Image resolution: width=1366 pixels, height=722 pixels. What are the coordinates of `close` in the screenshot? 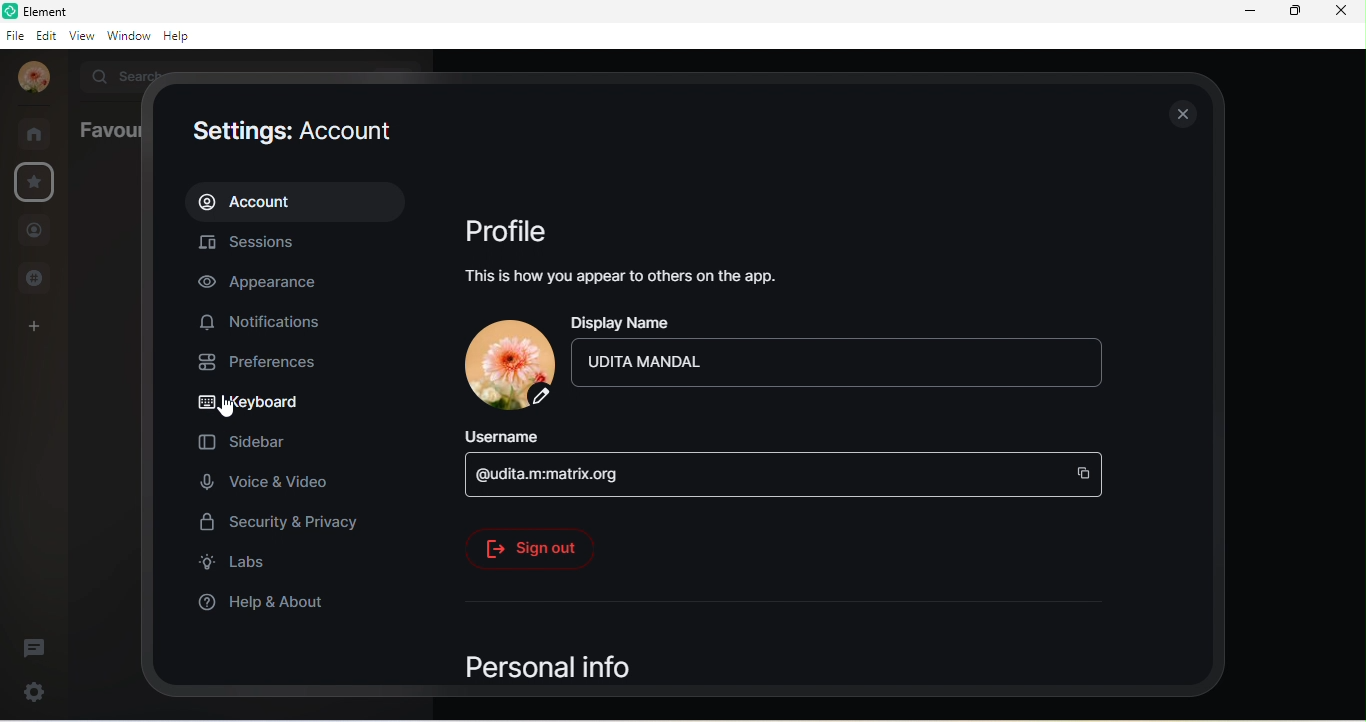 It's located at (1183, 117).